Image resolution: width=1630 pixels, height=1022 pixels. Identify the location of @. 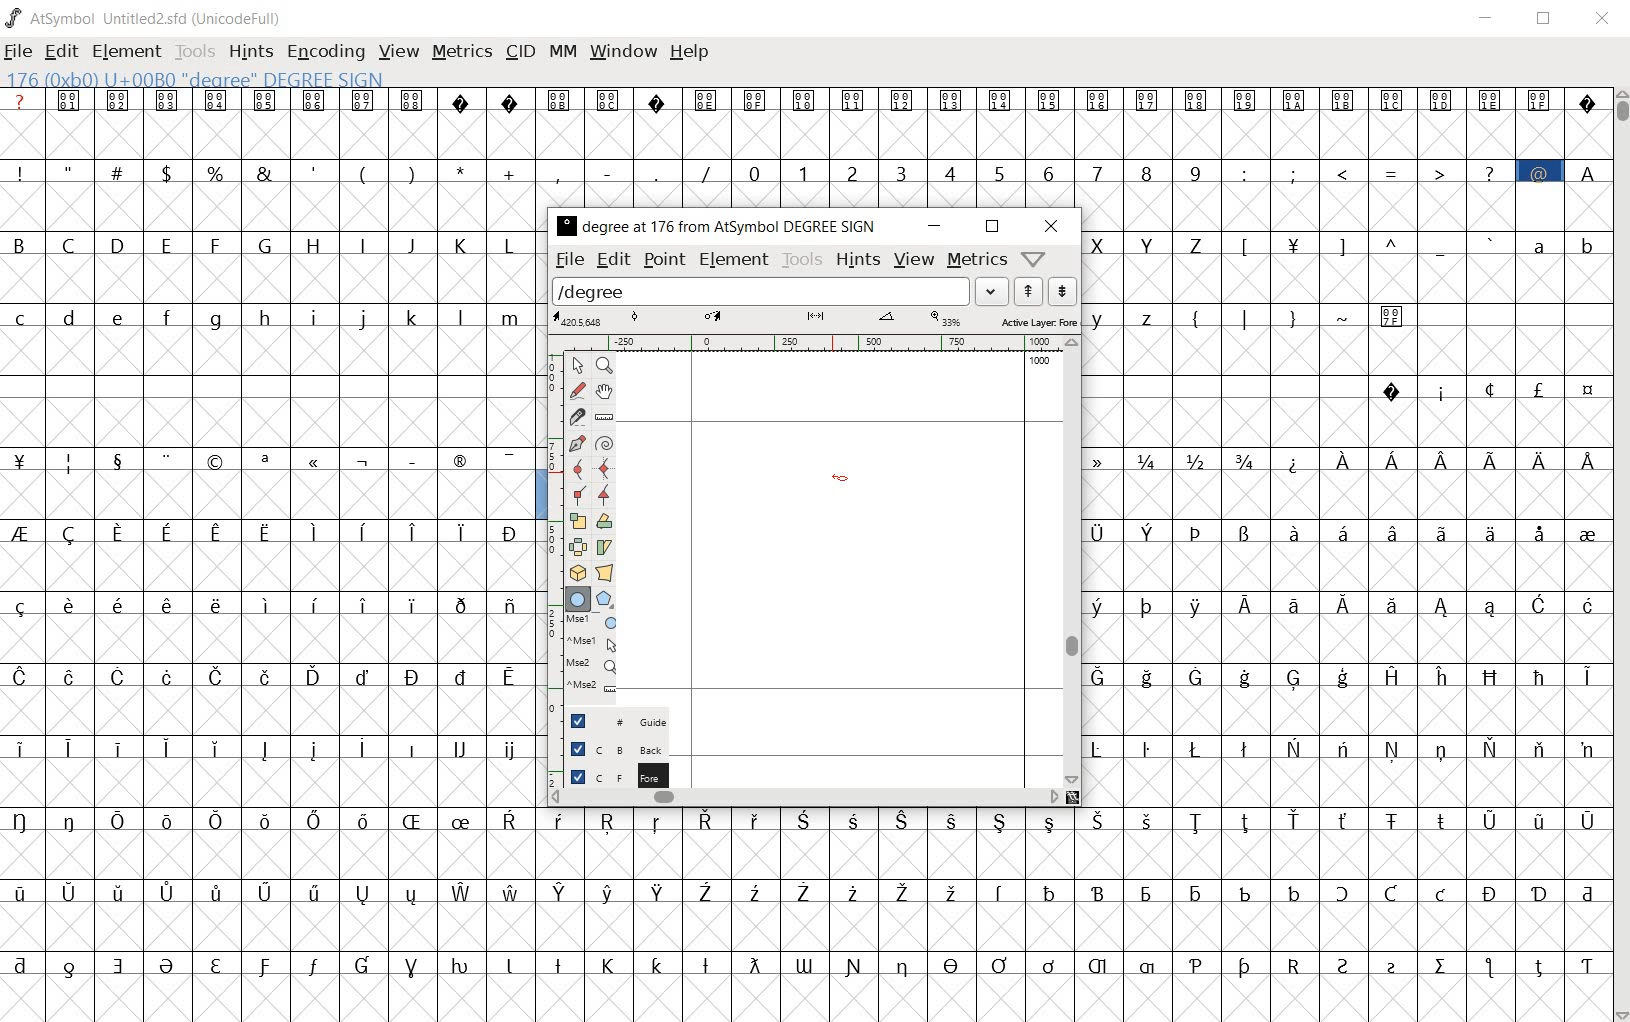
(1542, 171).